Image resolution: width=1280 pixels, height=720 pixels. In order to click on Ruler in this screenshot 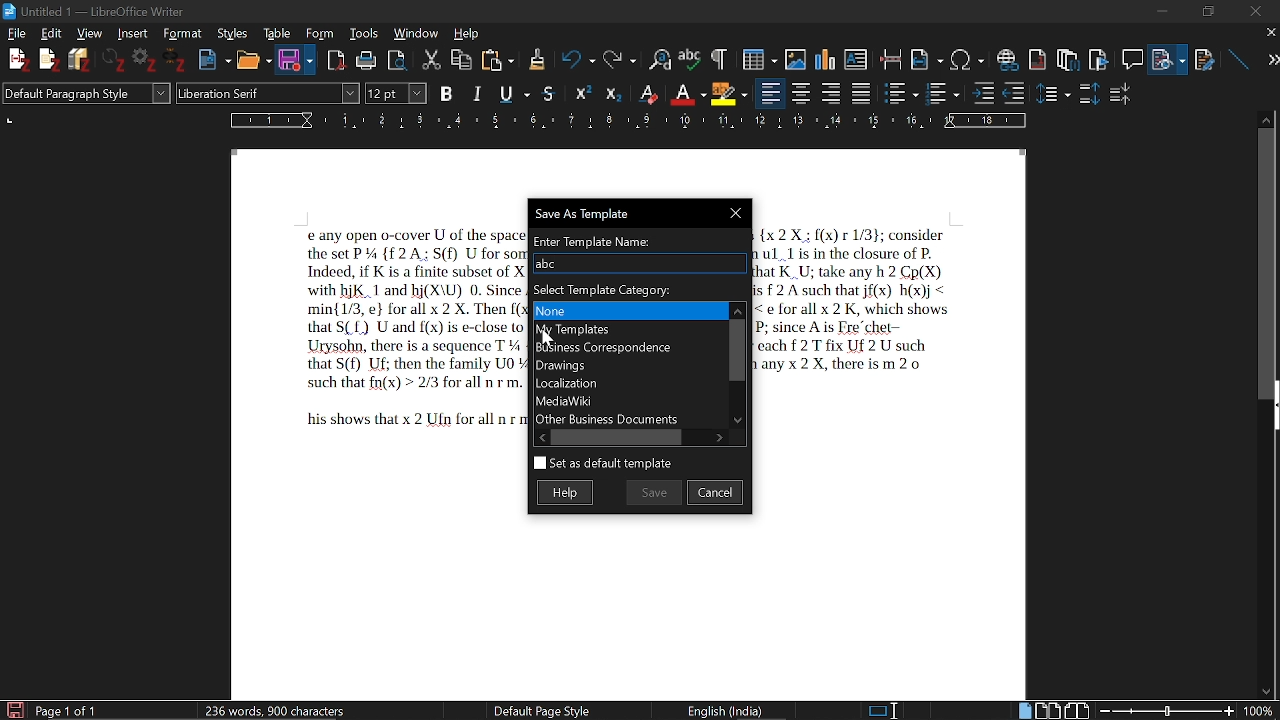, I will do `click(632, 120)`.